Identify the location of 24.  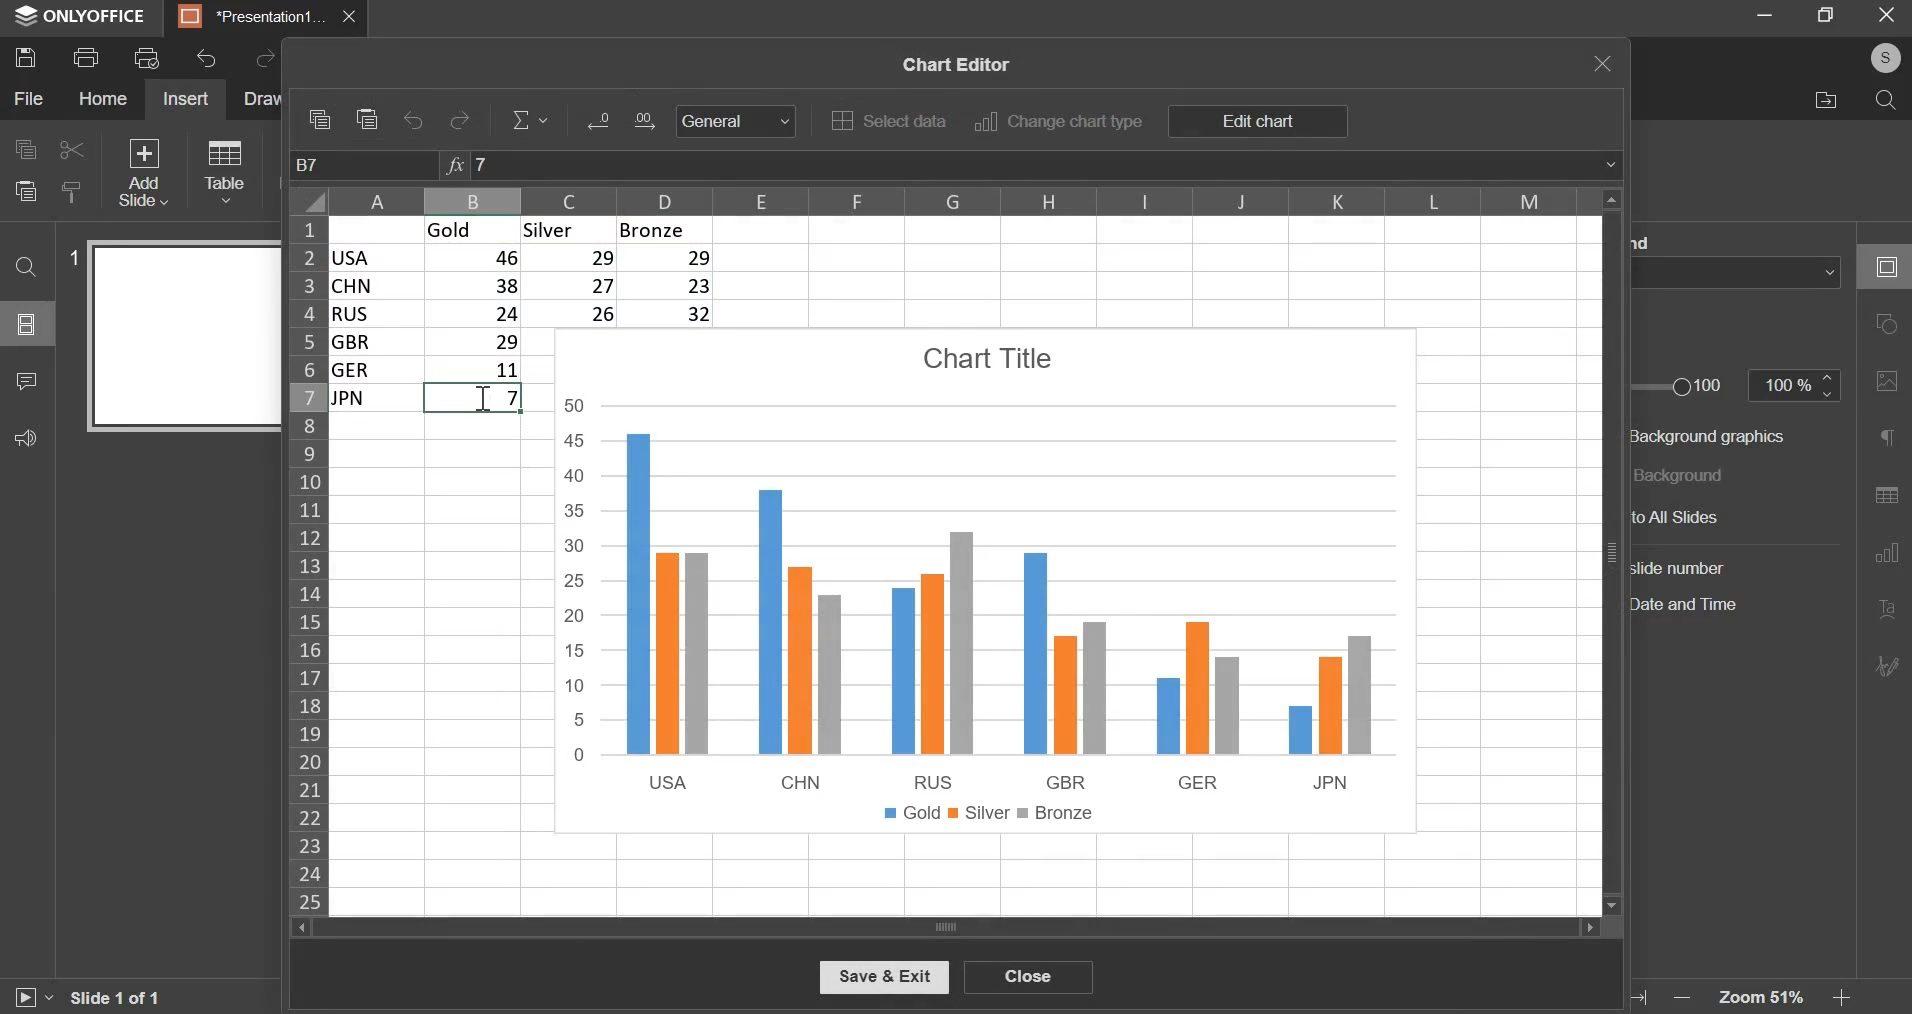
(476, 313).